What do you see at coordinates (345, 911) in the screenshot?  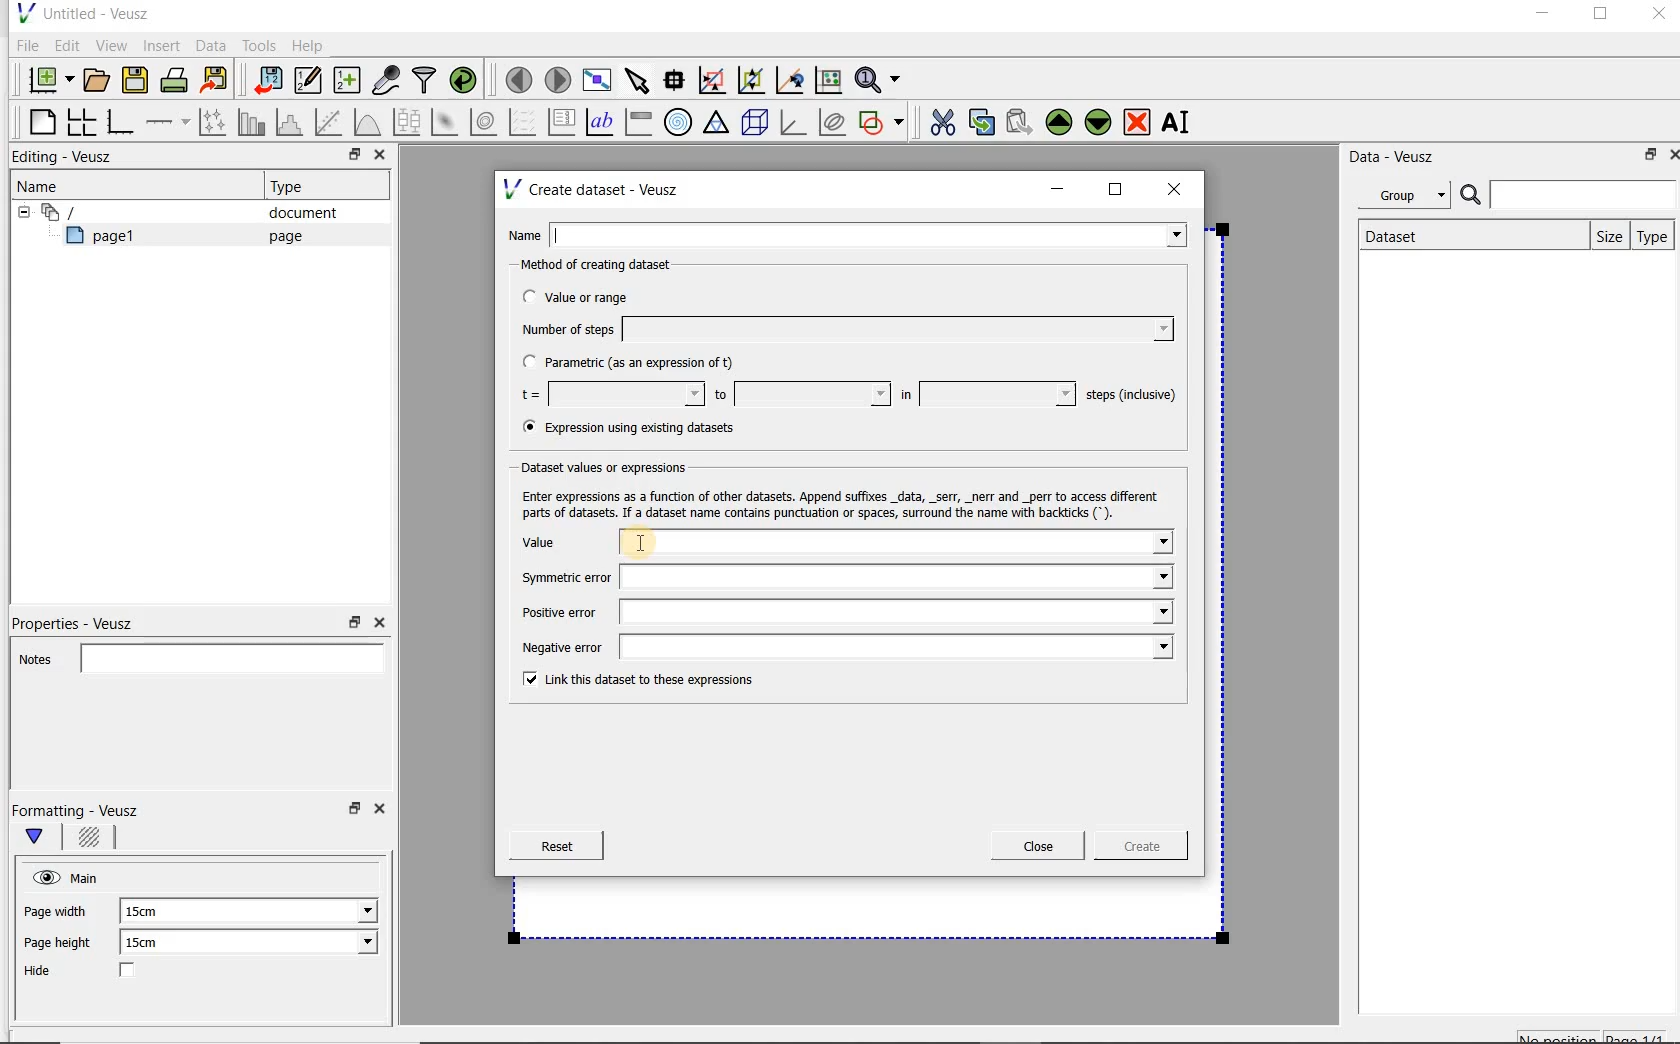 I see `Page width dropdown` at bounding box center [345, 911].